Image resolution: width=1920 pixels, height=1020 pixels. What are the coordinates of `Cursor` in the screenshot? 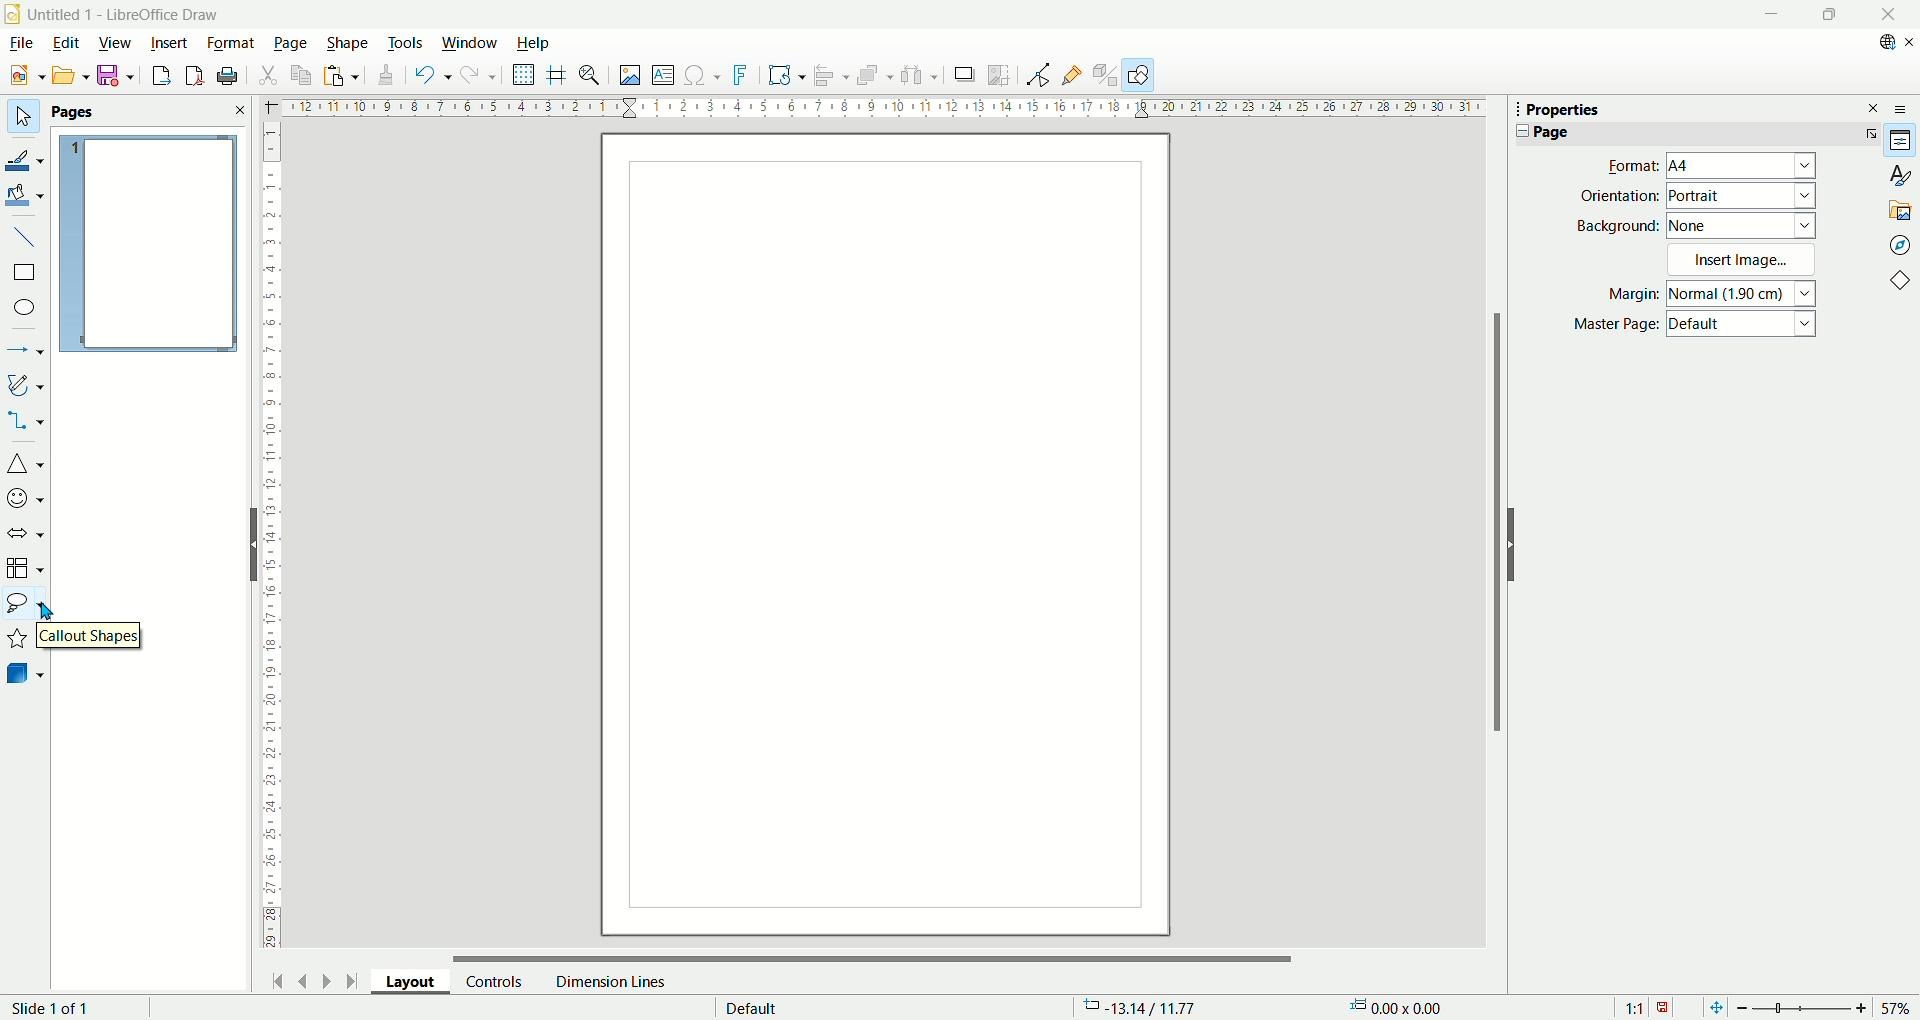 It's located at (49, 608).